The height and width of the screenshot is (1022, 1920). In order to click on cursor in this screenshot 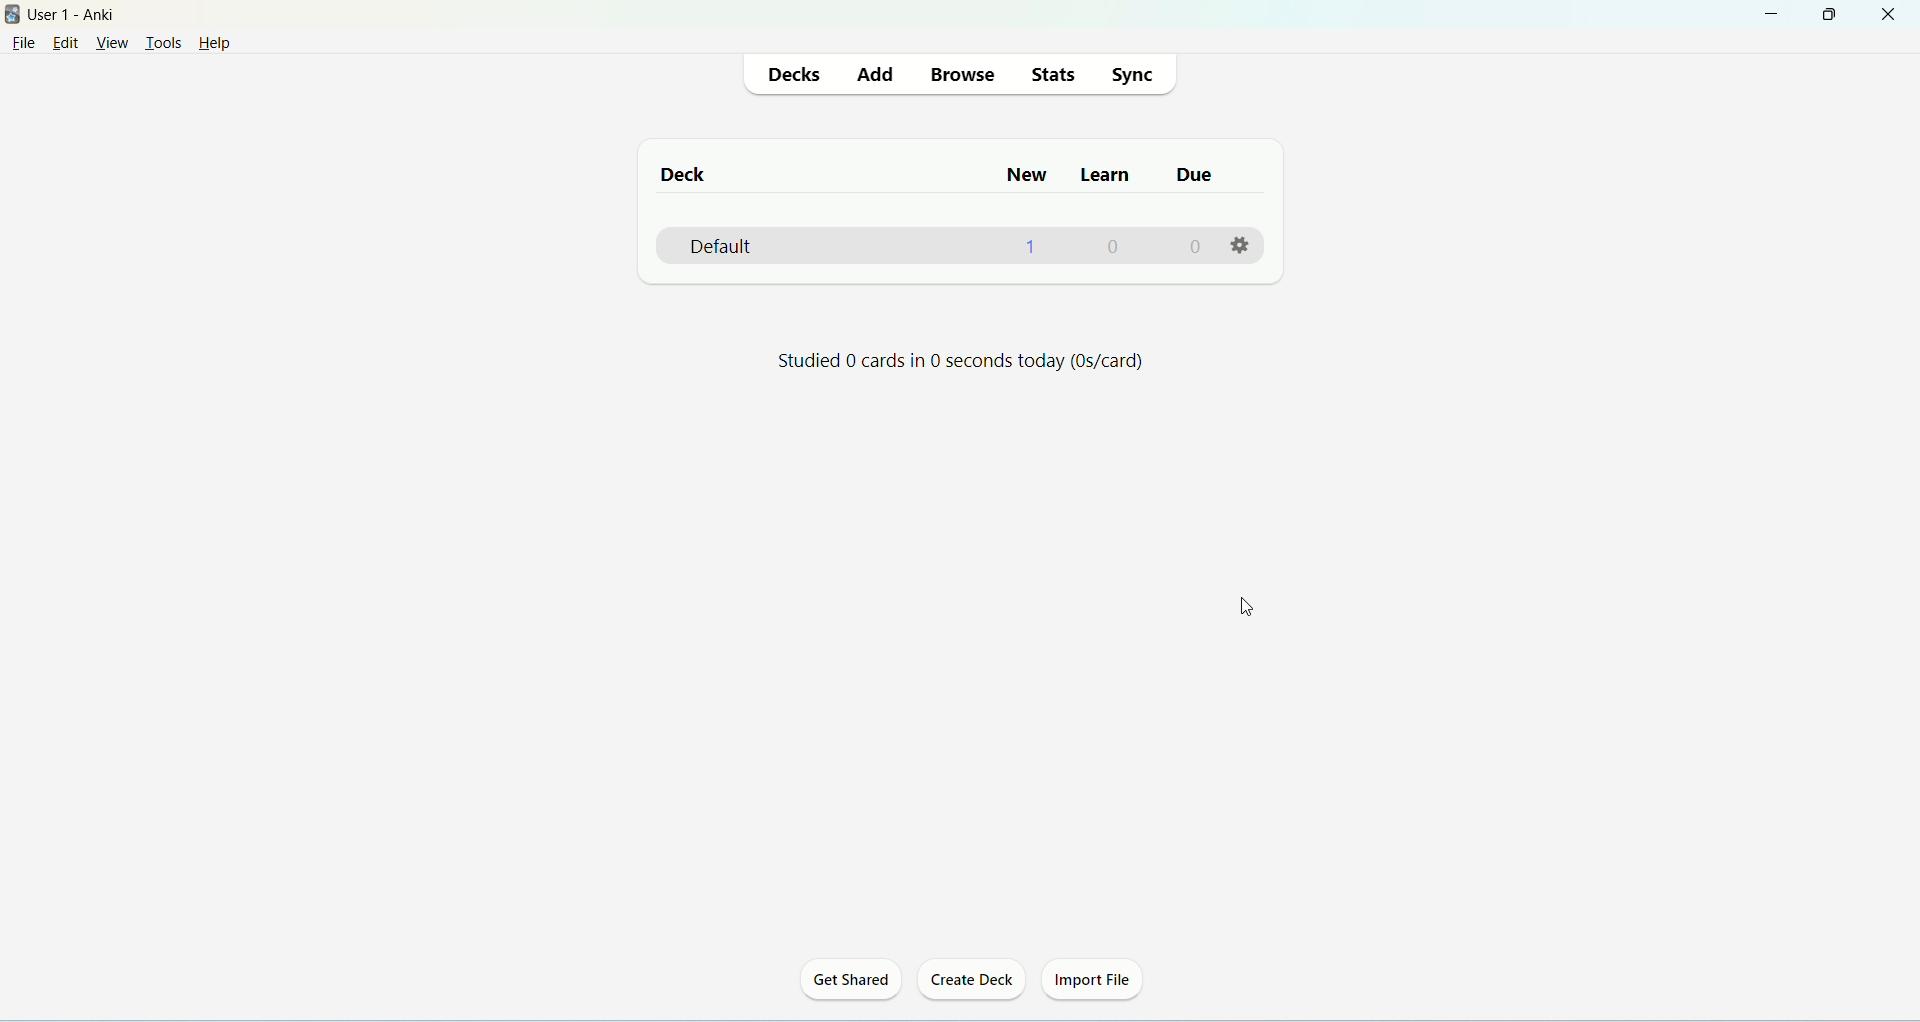, I will do `click(1255, 614)`.